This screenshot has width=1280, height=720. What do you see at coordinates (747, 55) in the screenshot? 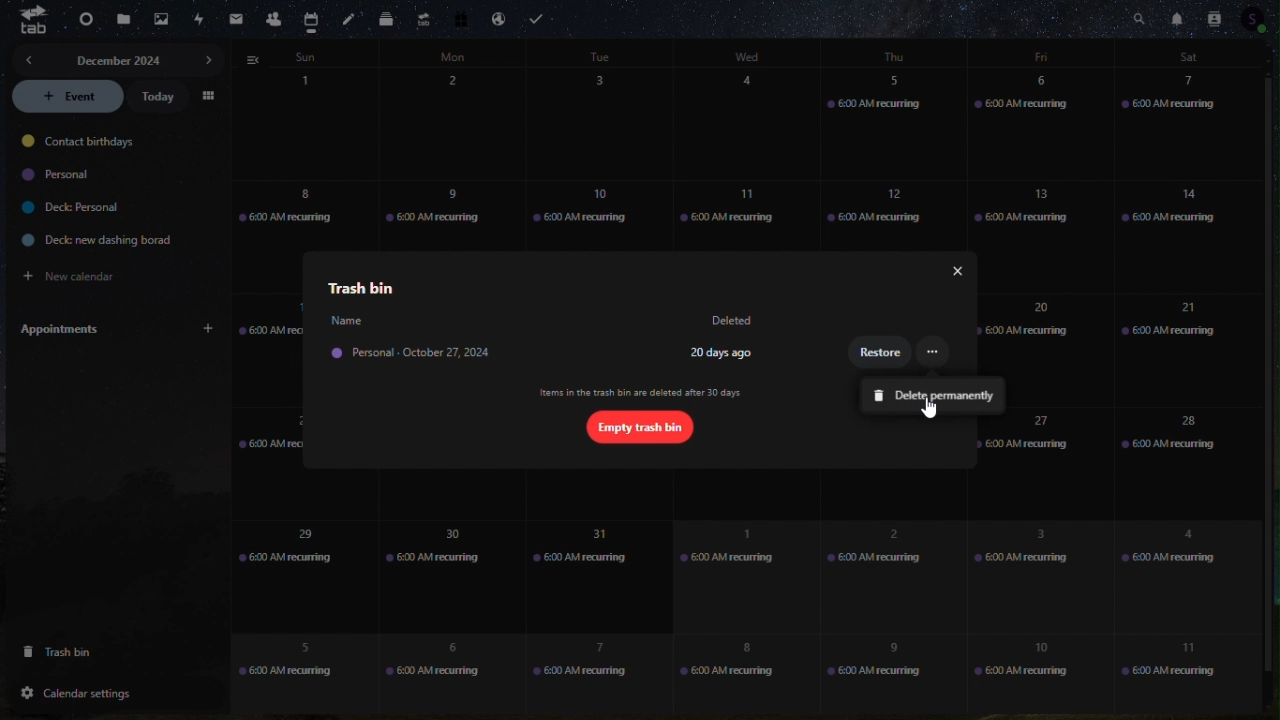
I see `days of week` at bounding box center [747, 55].